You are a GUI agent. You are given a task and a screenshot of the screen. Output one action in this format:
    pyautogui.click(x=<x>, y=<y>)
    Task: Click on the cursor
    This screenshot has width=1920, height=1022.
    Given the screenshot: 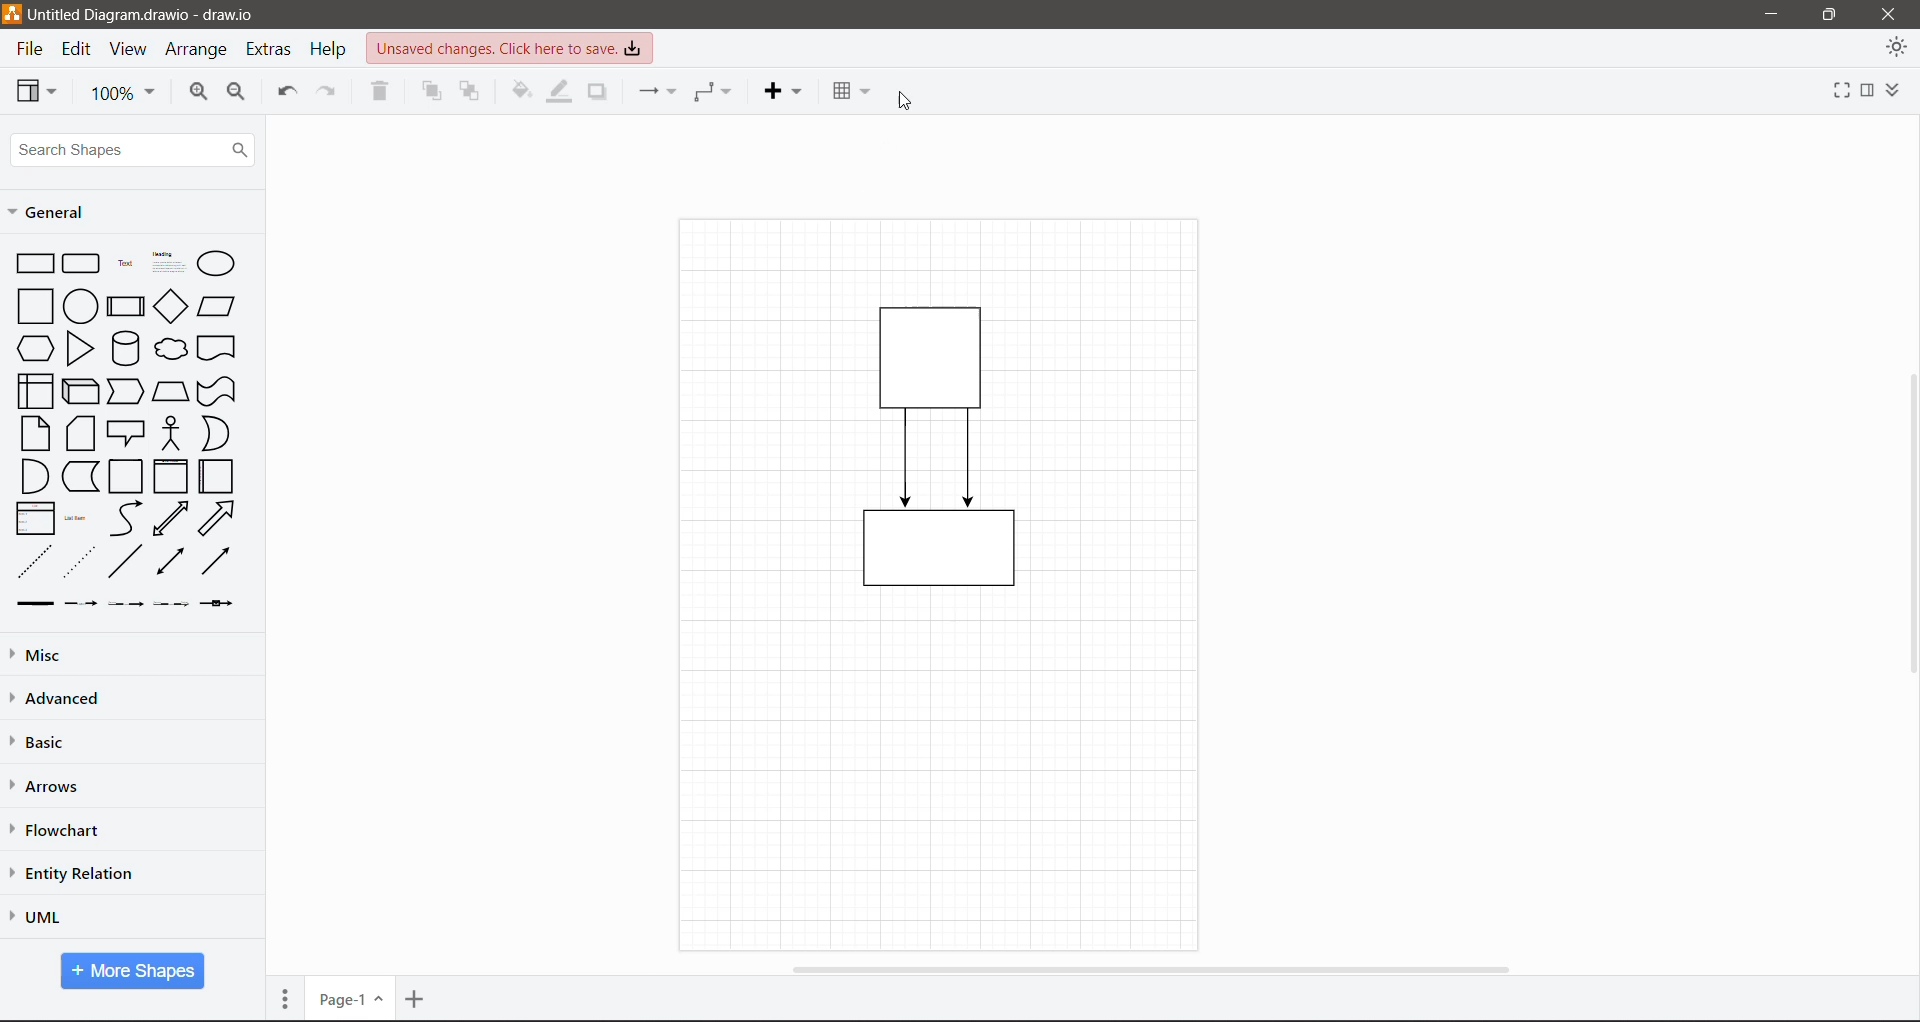 What is the action you would take?
    pyautogui.click(x=915, y=92)
    